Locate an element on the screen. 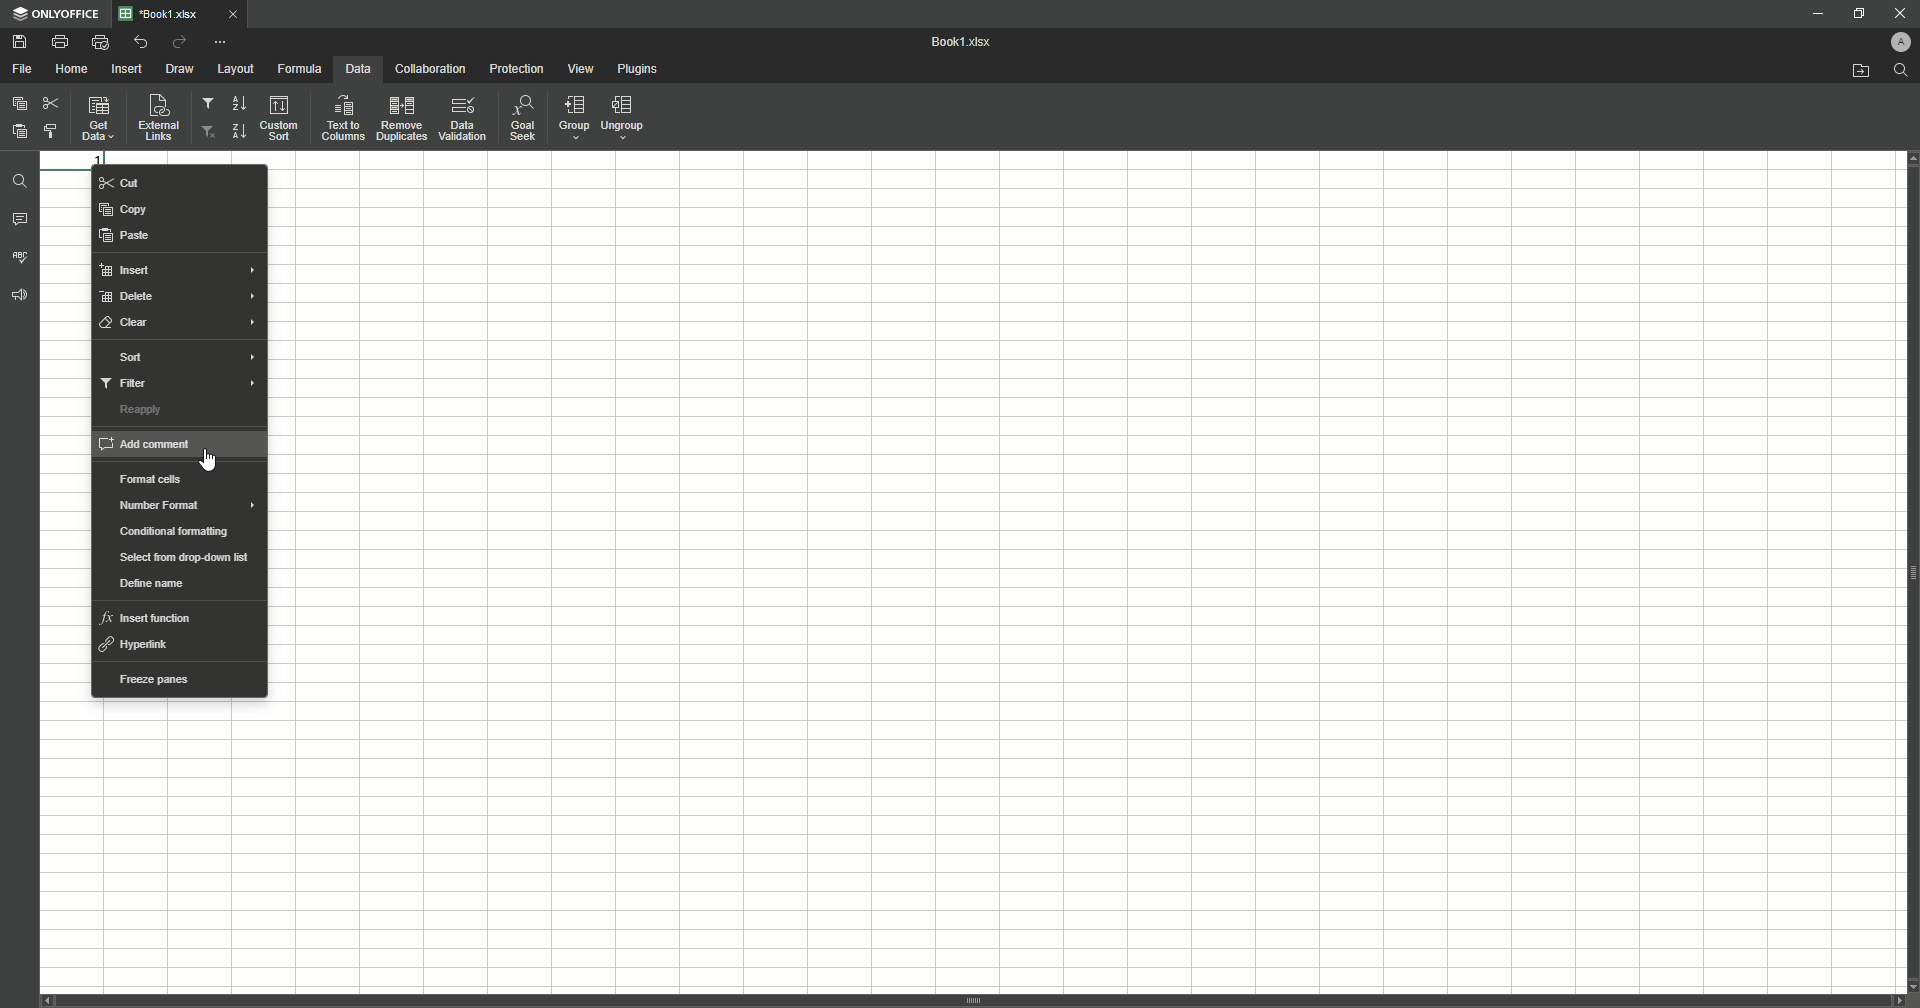 This screenshot has width=1920, height=1008. Sort Up is located at coordinates (237, 131).